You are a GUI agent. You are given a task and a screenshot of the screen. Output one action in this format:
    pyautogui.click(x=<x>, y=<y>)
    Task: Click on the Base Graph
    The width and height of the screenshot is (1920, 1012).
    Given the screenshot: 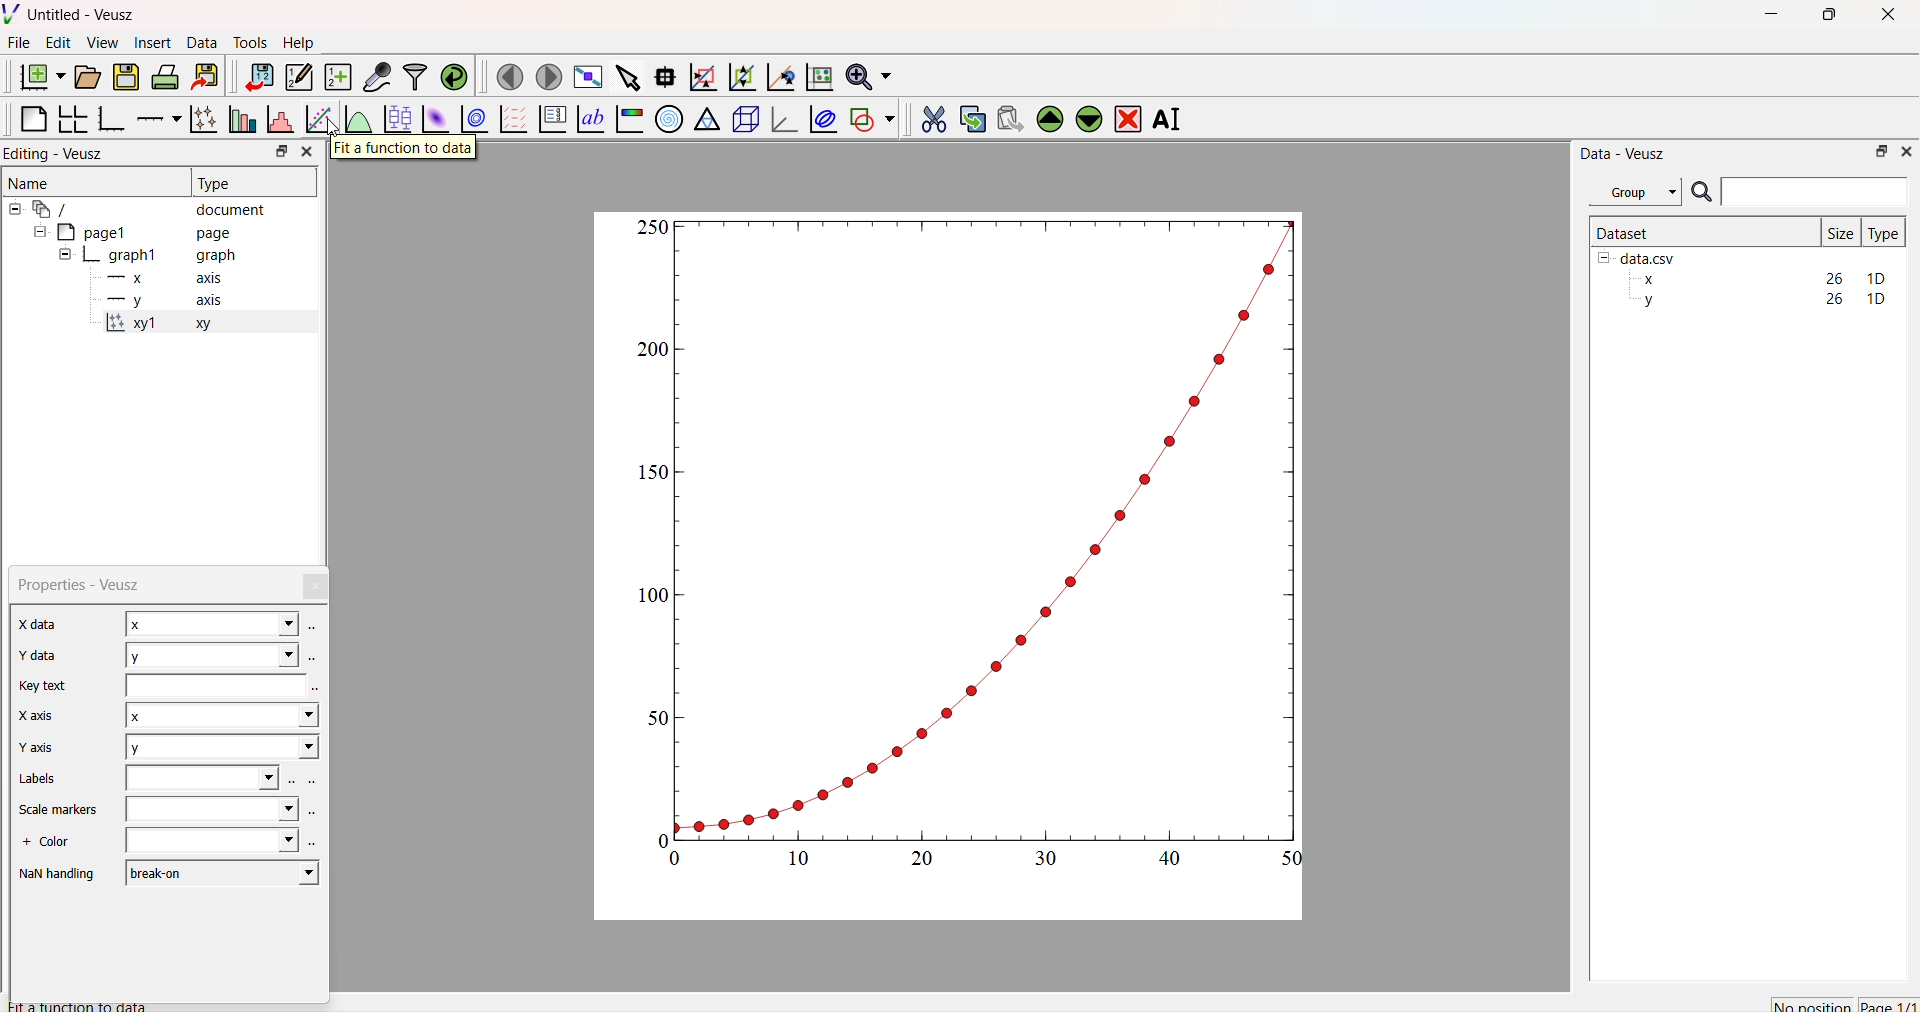 What is the action you would take?
    pyautogui.click(x=108, y=121)
    